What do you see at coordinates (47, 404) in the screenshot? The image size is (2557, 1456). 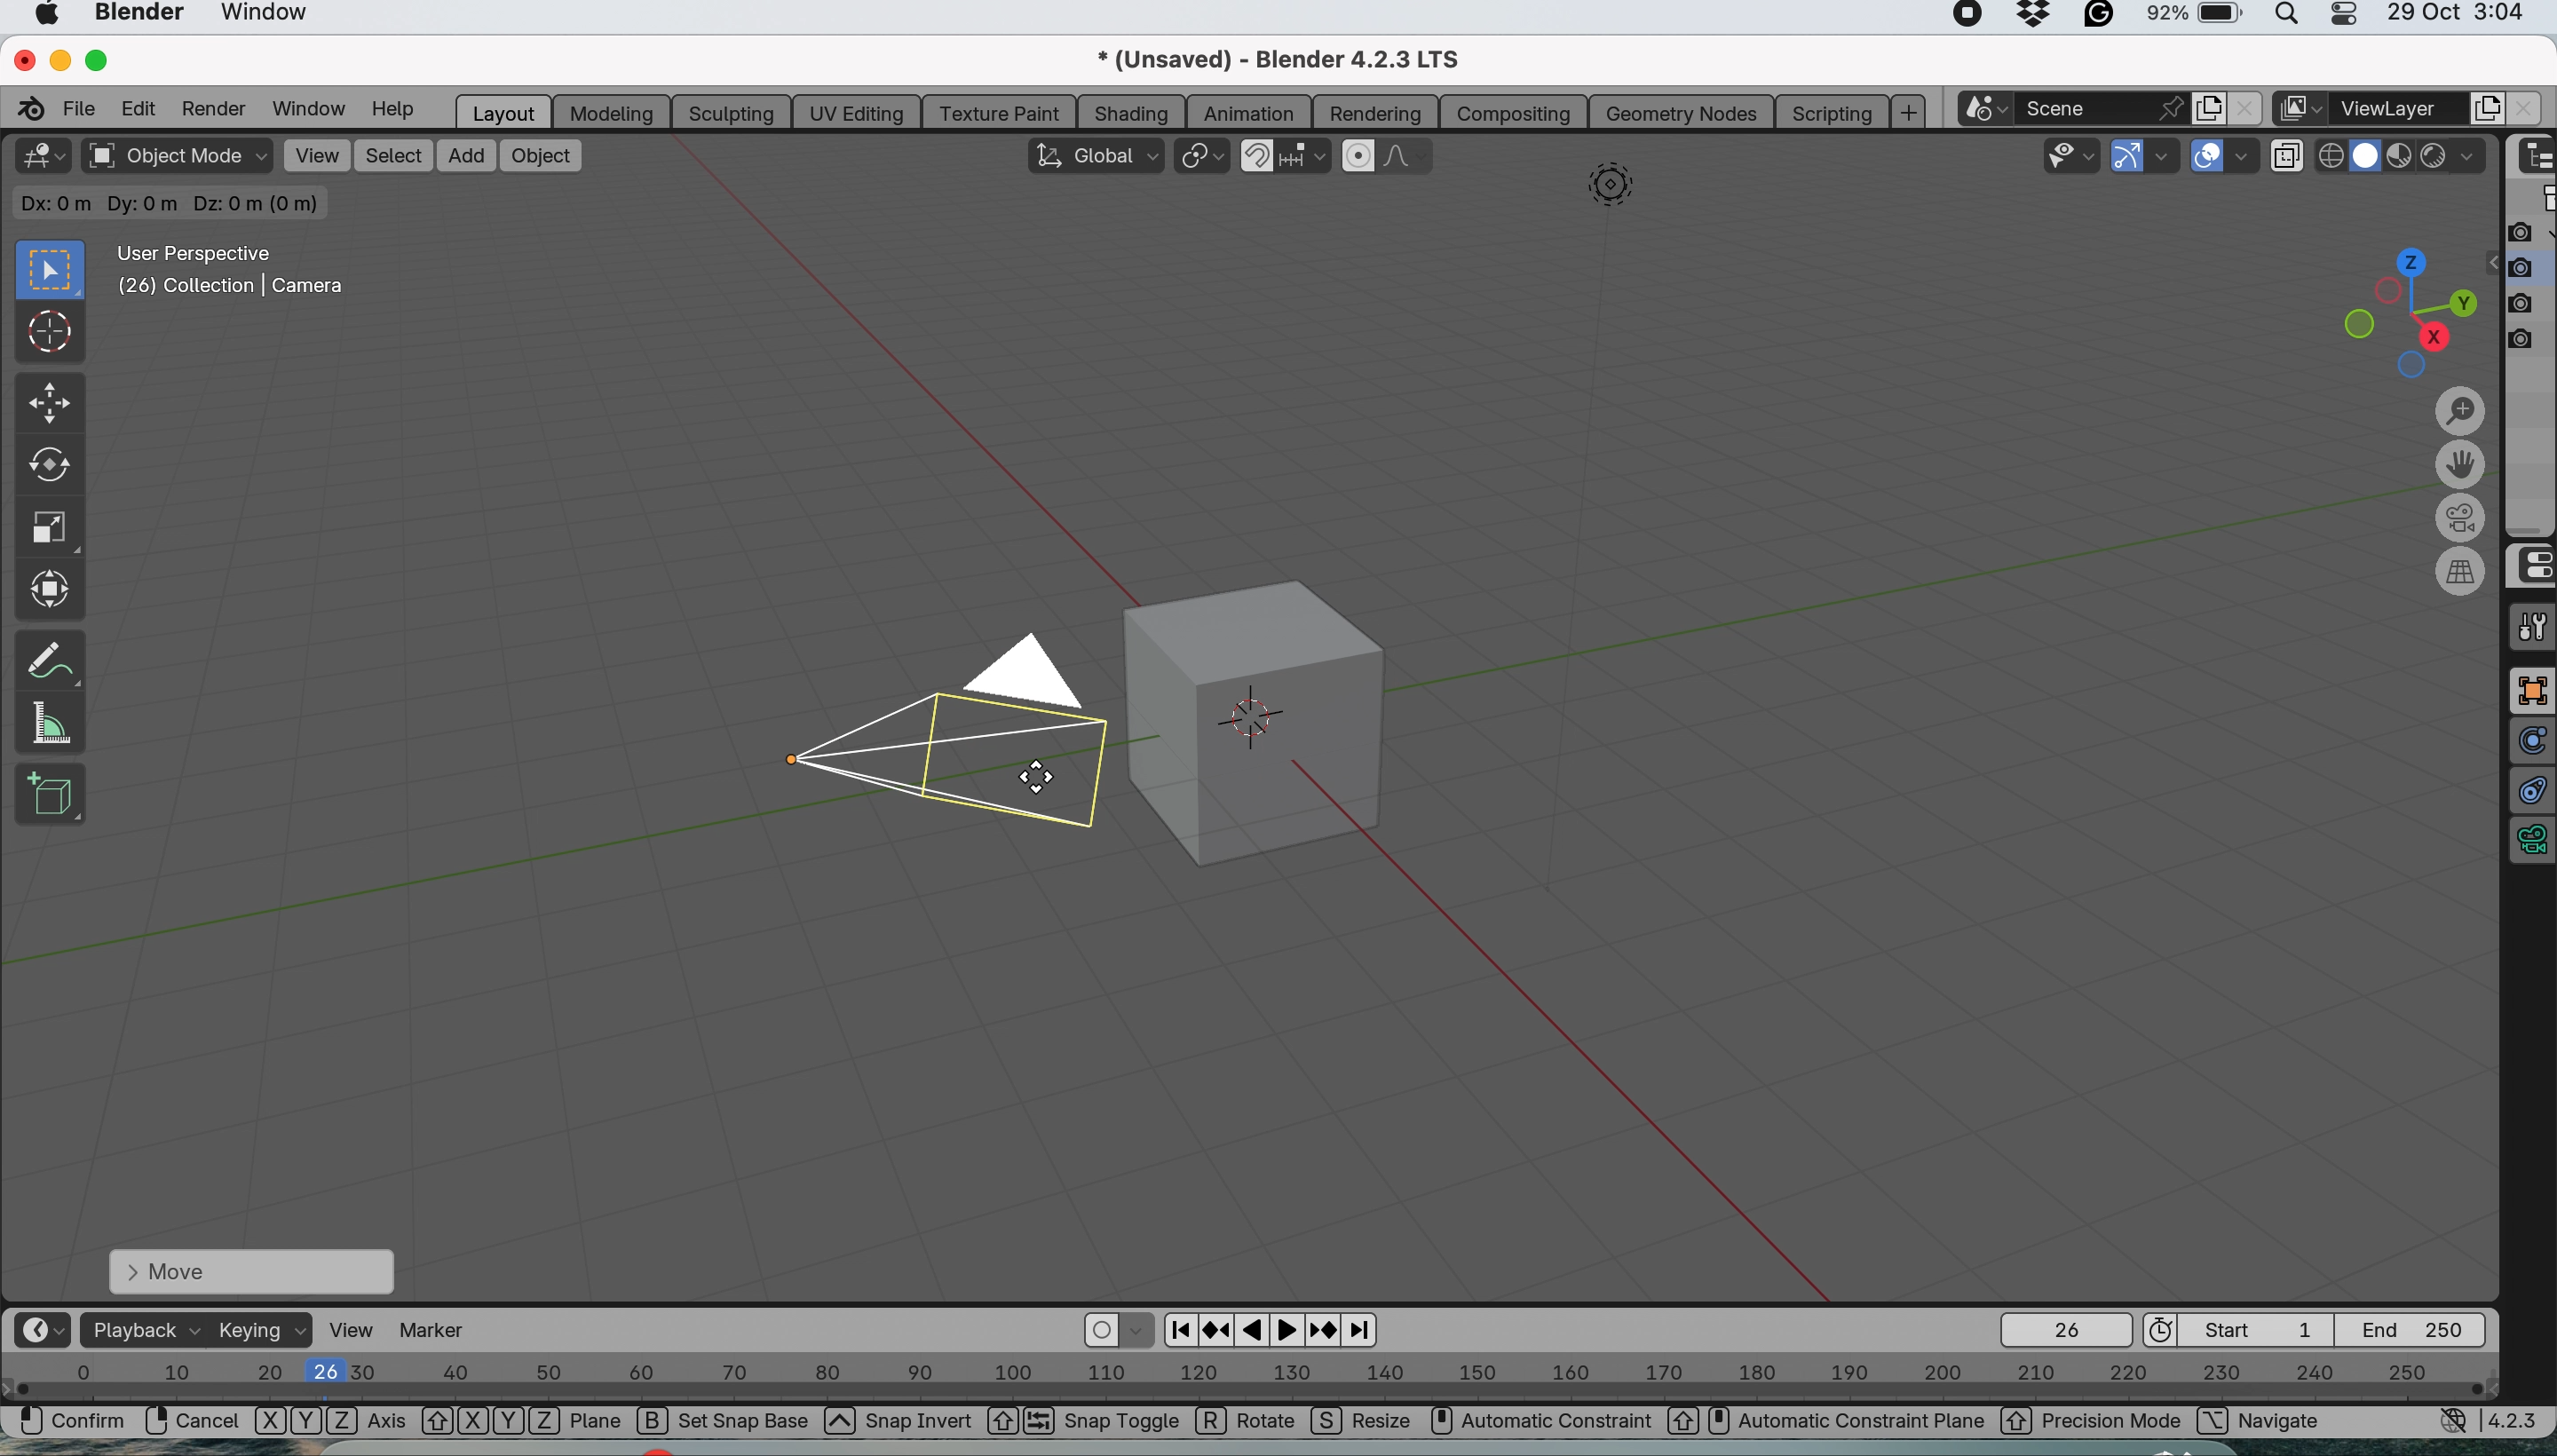 I see `move` at bounding box center [47, 404].